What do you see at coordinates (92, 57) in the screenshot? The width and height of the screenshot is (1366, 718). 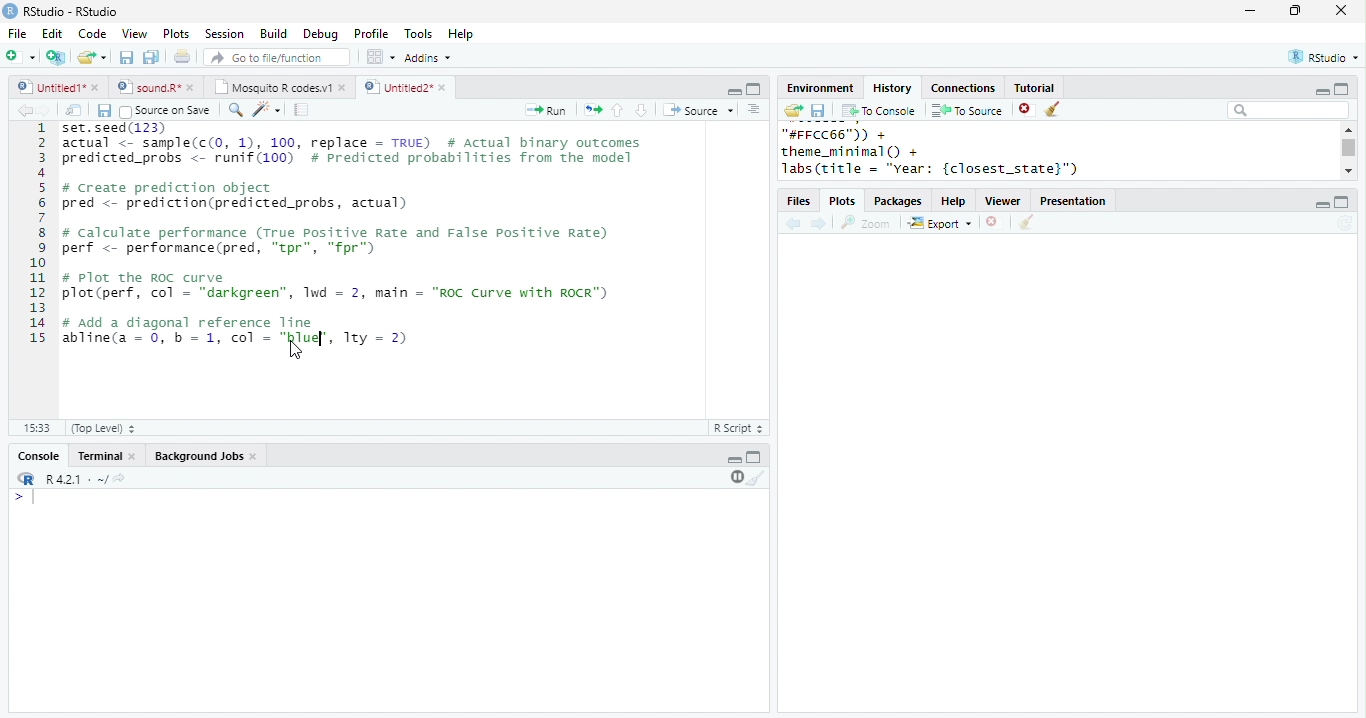 I see `open file` at bounding box center [92, 57].